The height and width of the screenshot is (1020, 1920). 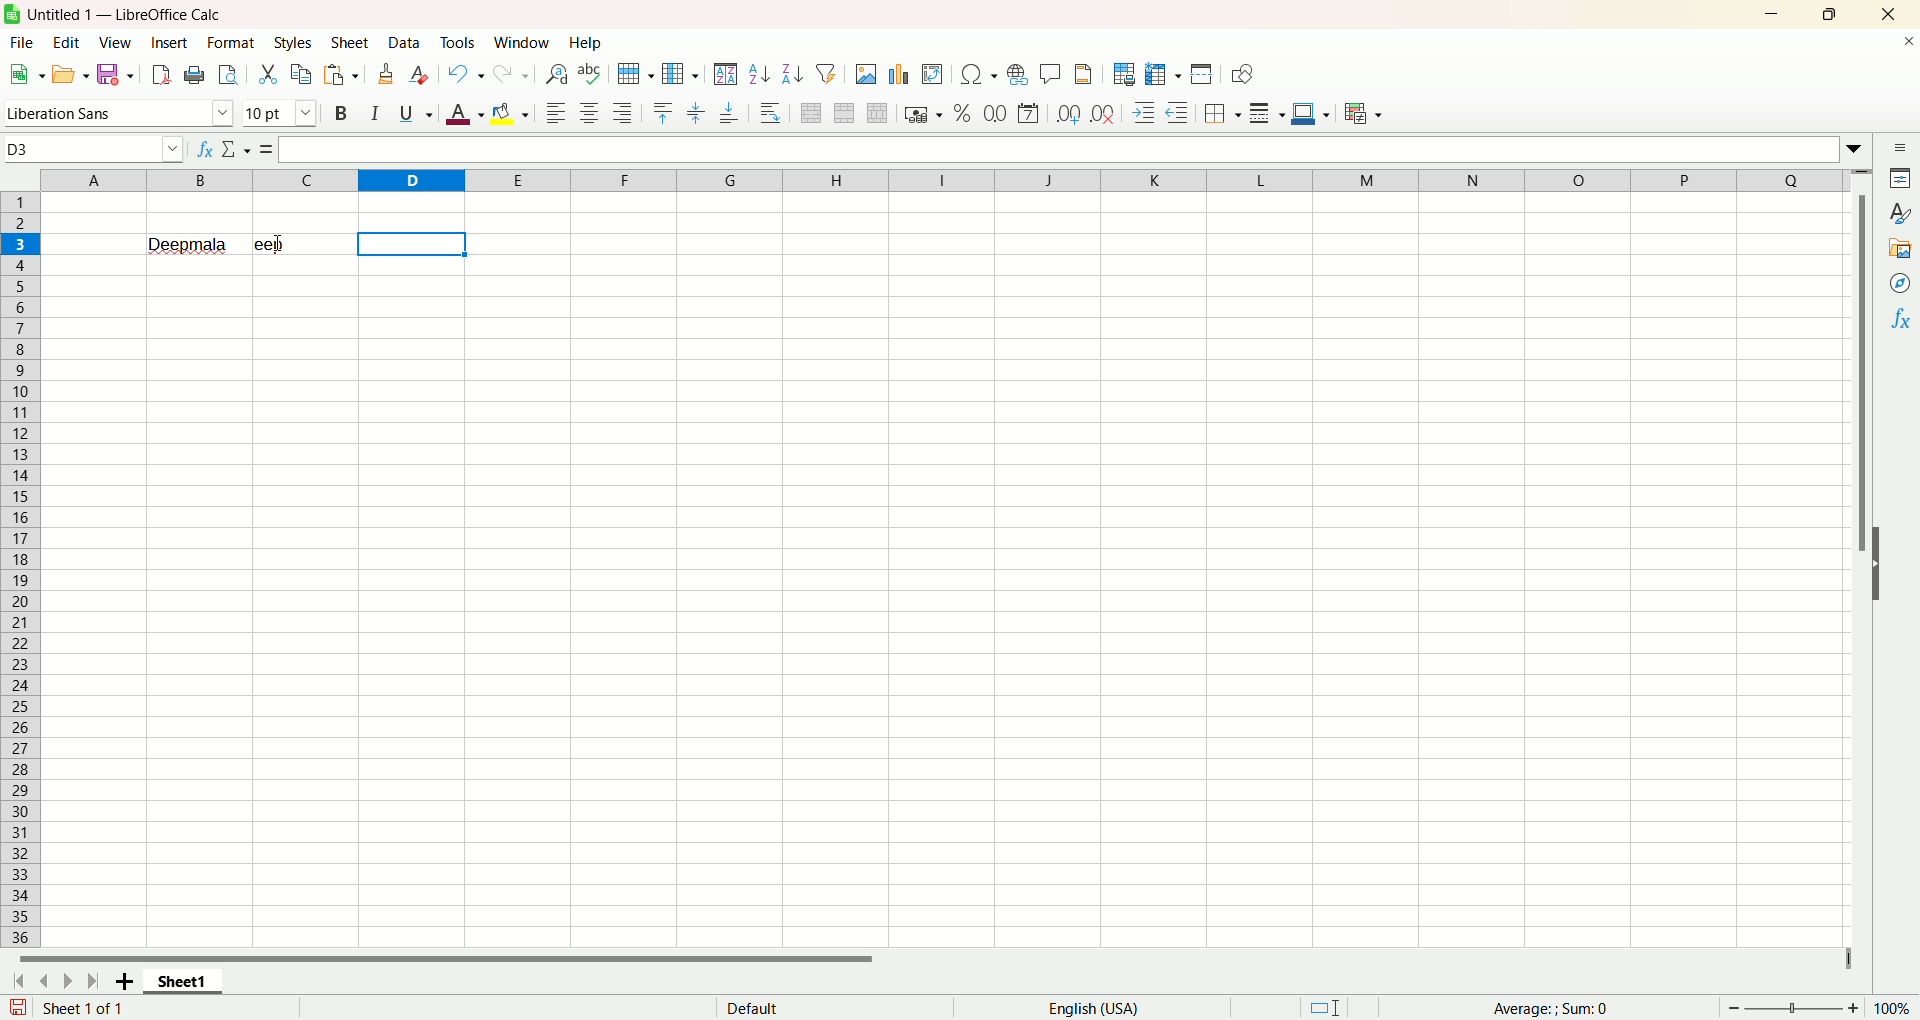 What do you see at coordinates (793, 71) in the screenshot?
I see `Sort decending` at bounding box center [793, 71].